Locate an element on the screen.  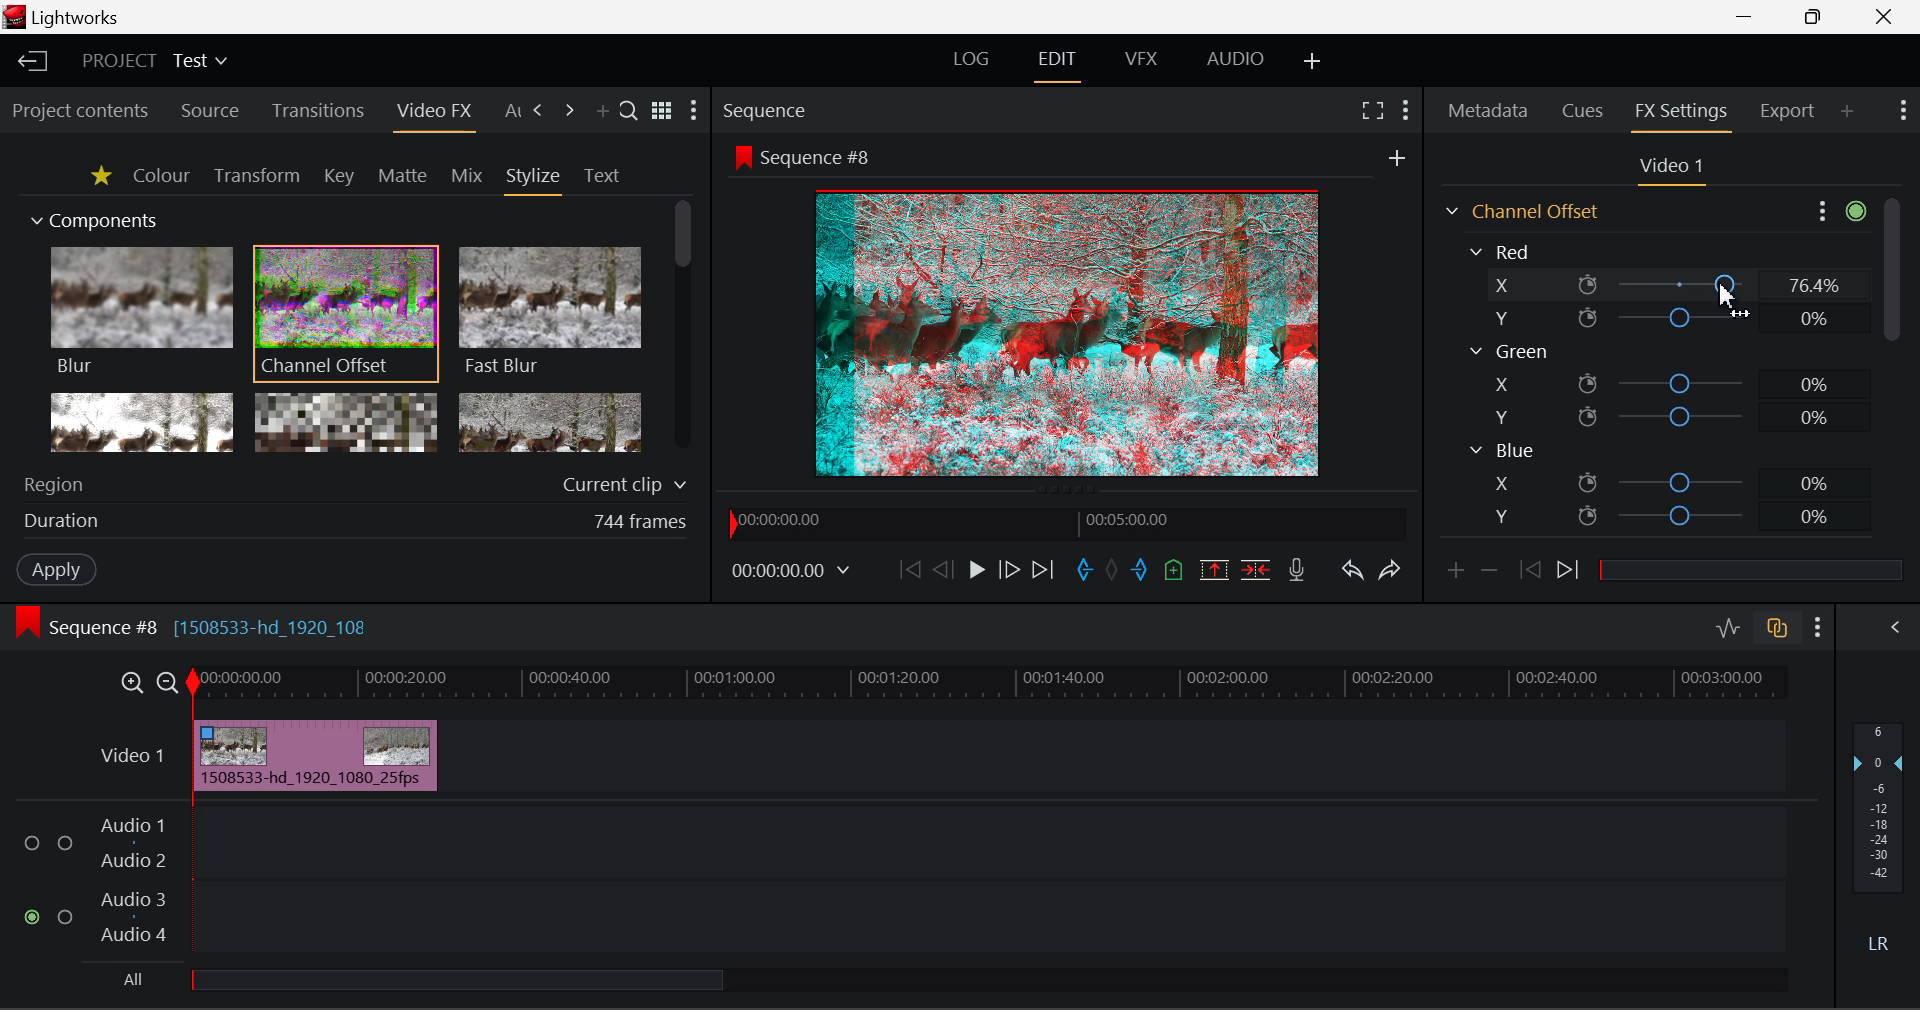
Blue is located at coordinates (1502, 451).